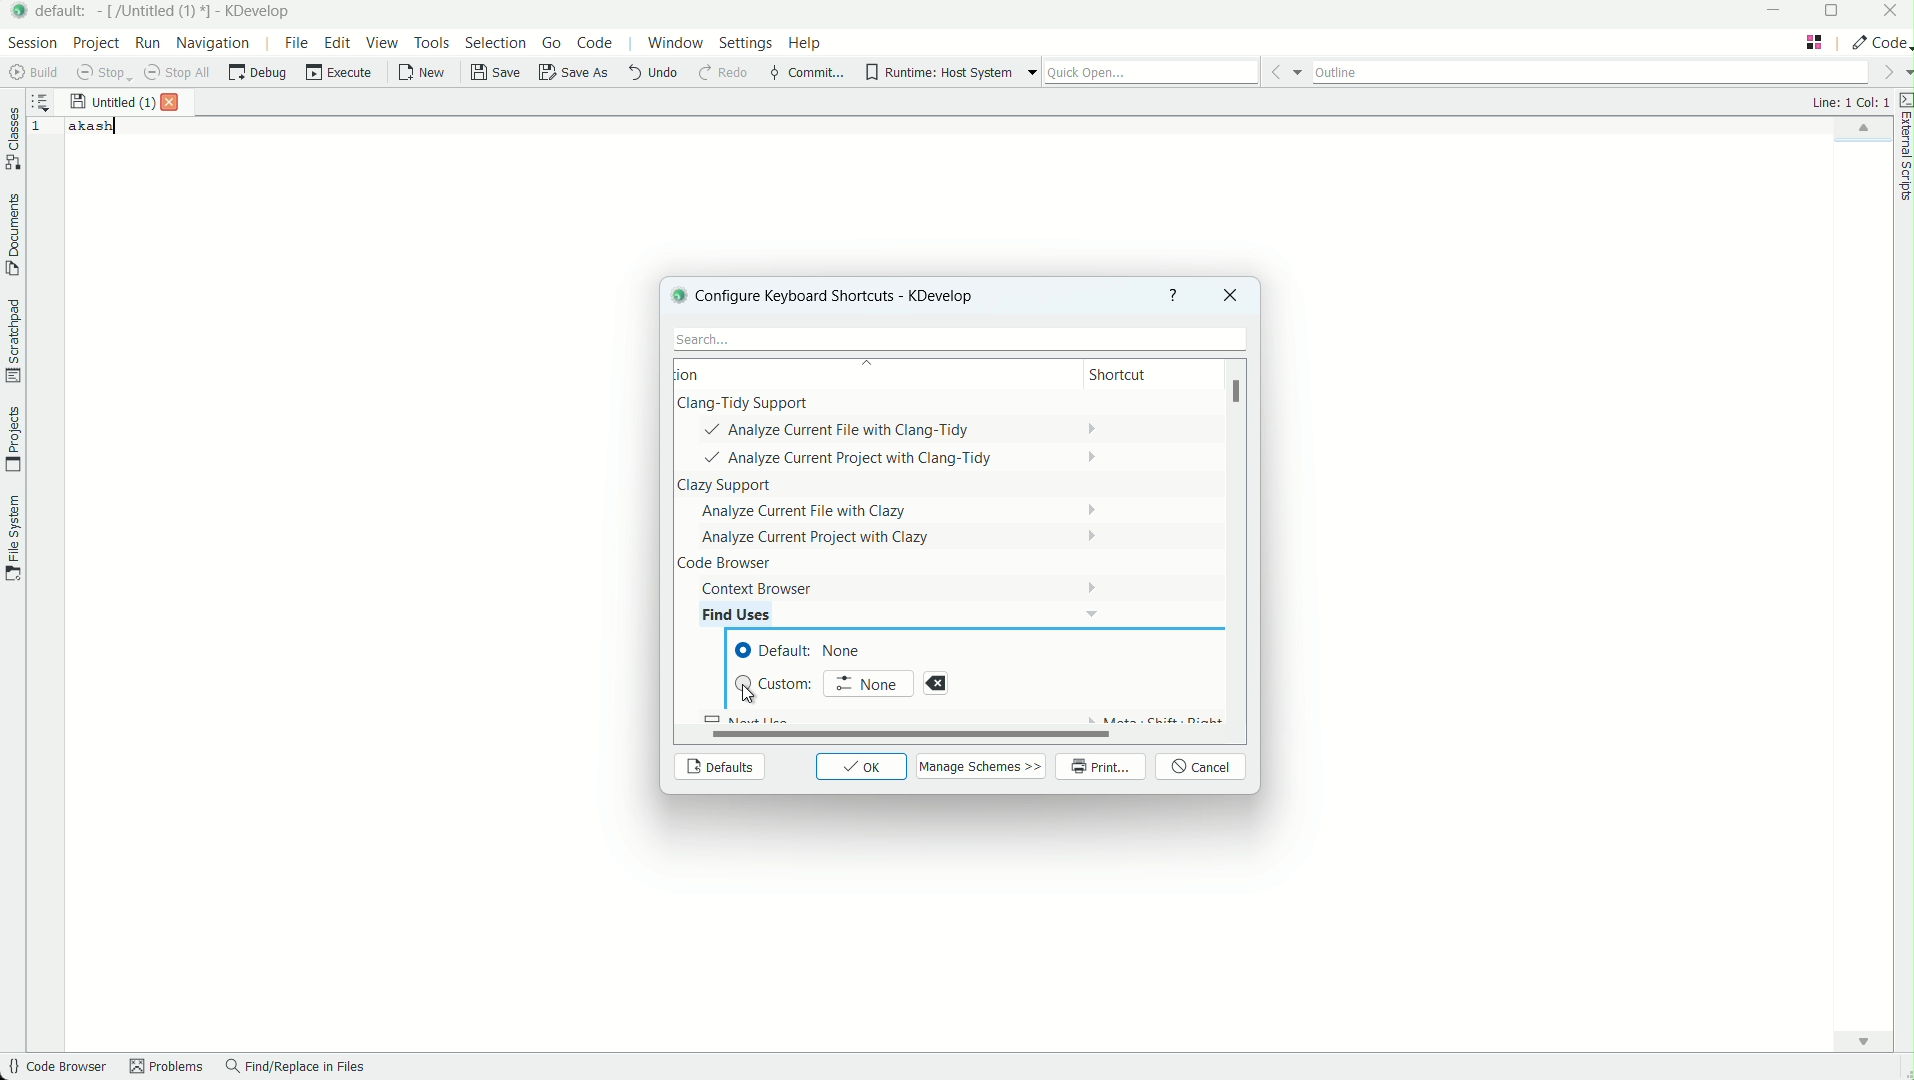 This screenshot has height=1080, width=1914. What do you see at coordinates (936, 683) in the screenshot?
I see `remove current shortcut` at bounding box center [936, 683].